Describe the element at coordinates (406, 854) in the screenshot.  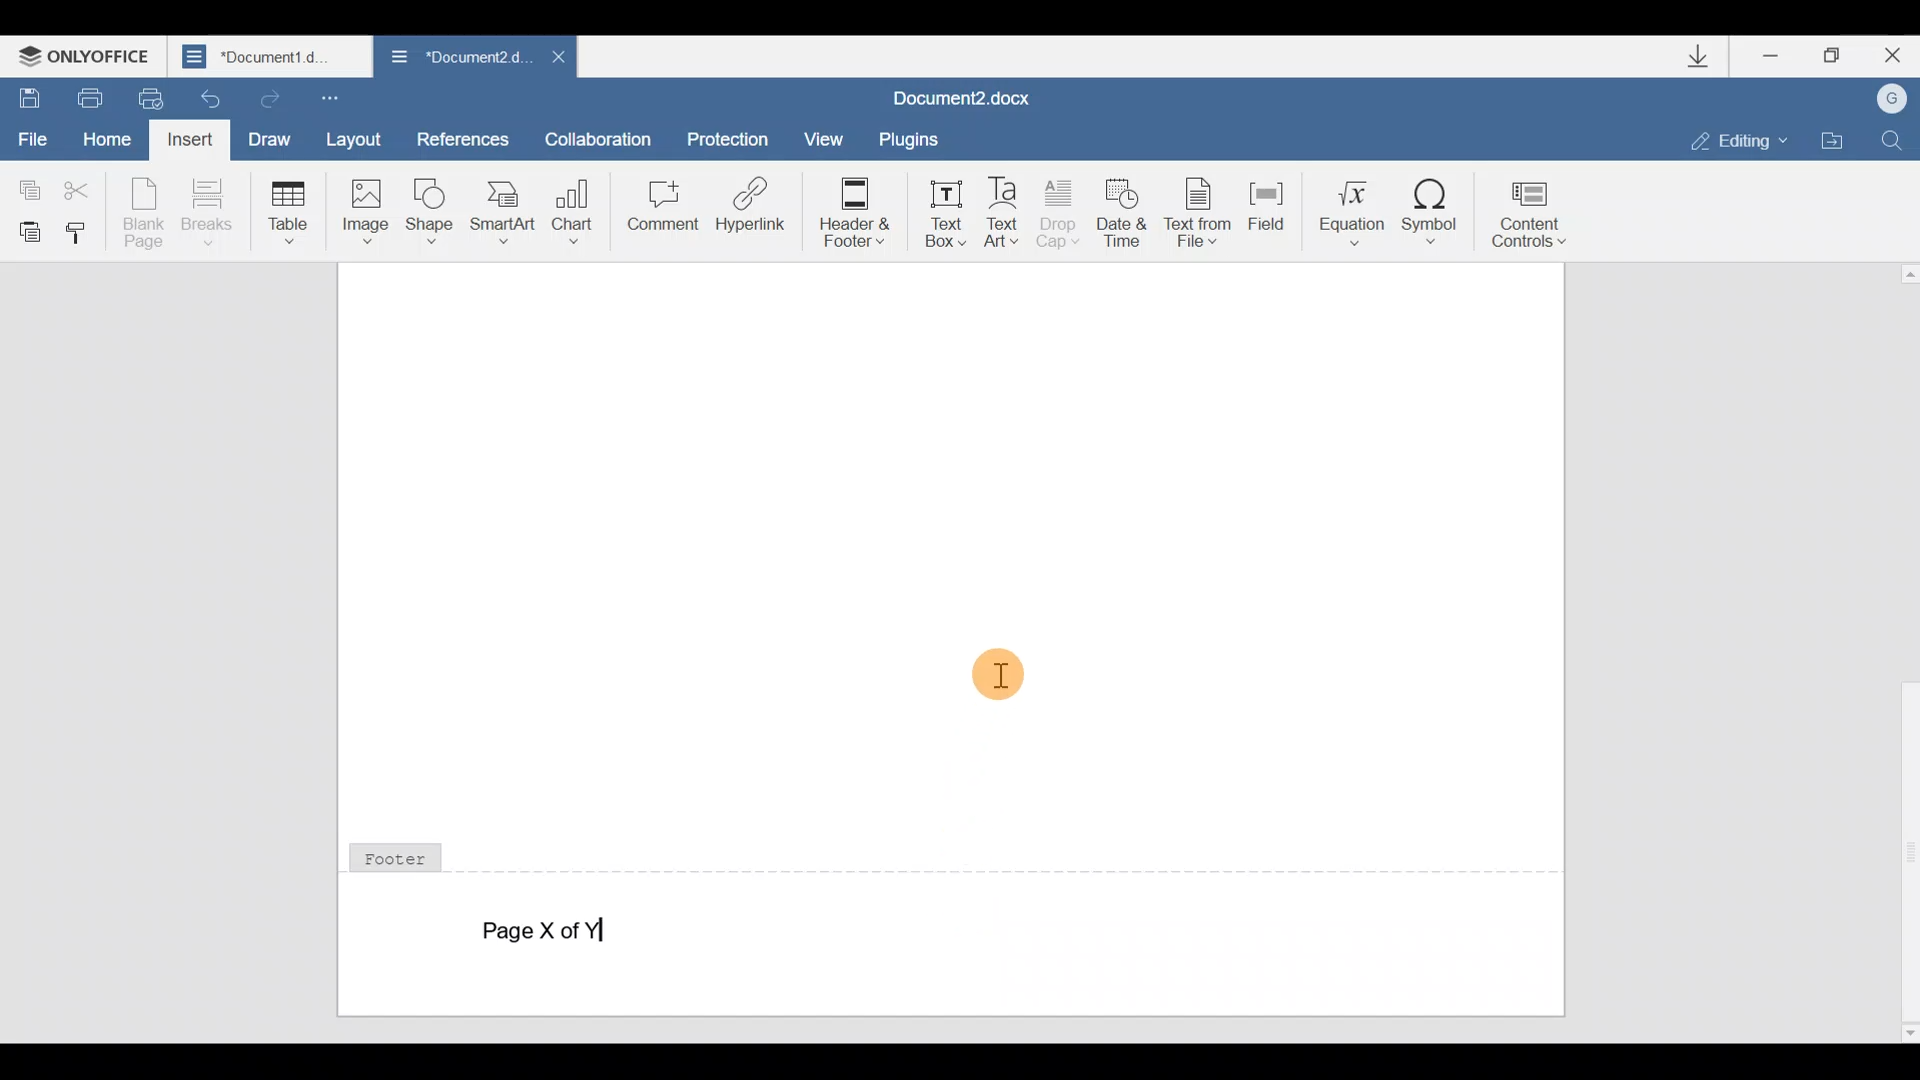
I see `Footer` at that location.